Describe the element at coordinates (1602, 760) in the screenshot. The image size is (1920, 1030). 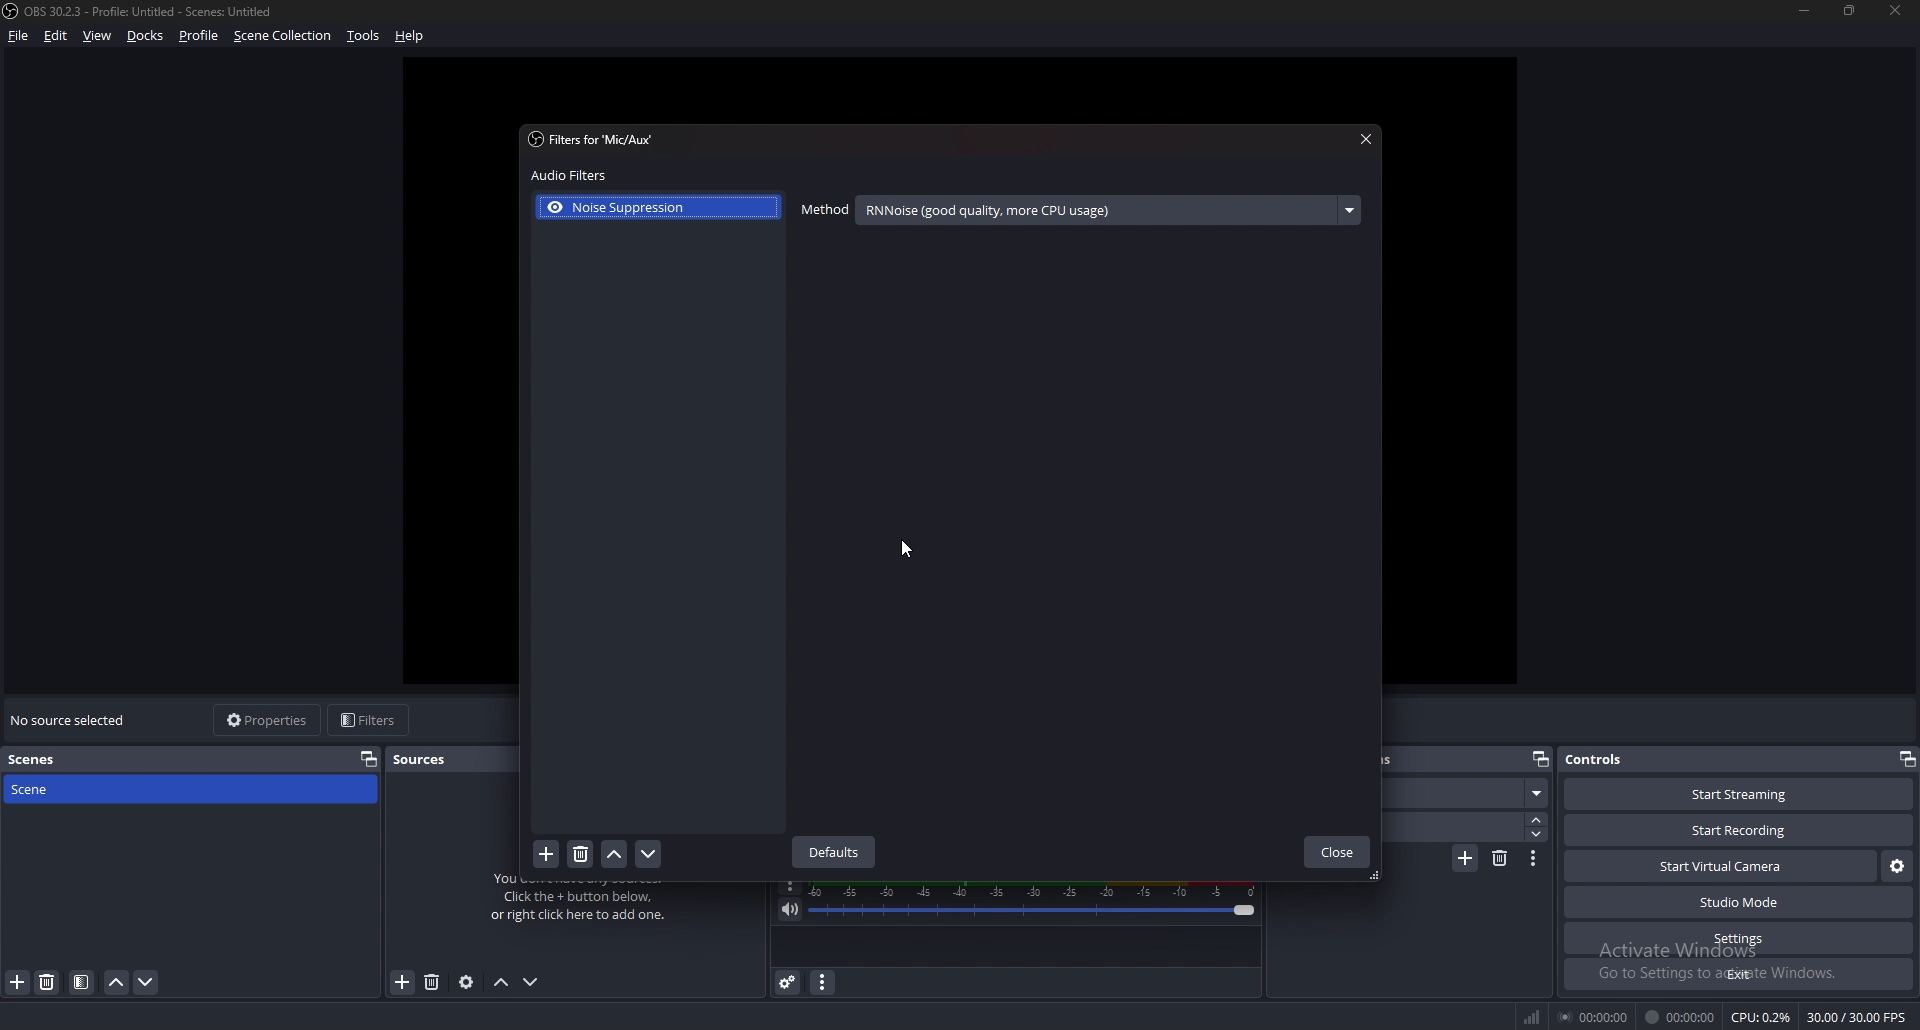
I see `controls` at that location.